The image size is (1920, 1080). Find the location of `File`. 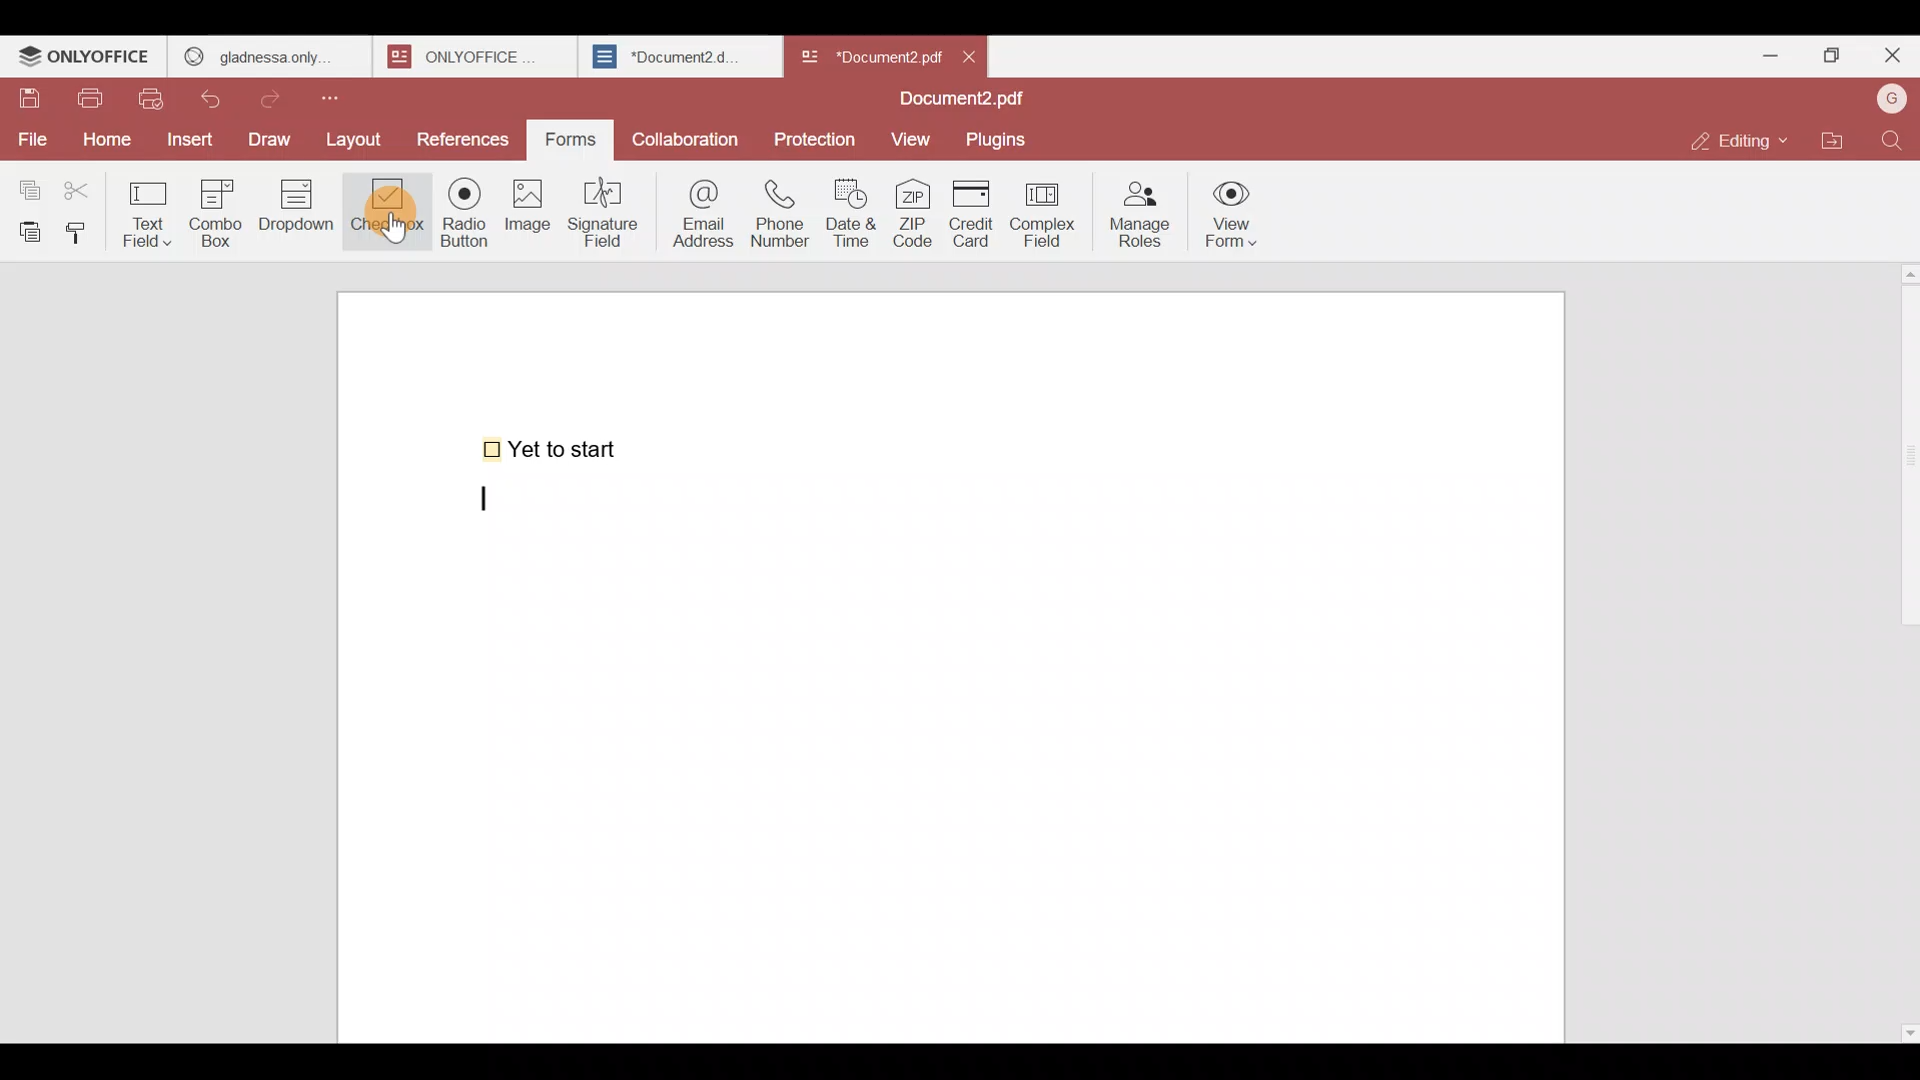

File is located at coordinates (32, 137).